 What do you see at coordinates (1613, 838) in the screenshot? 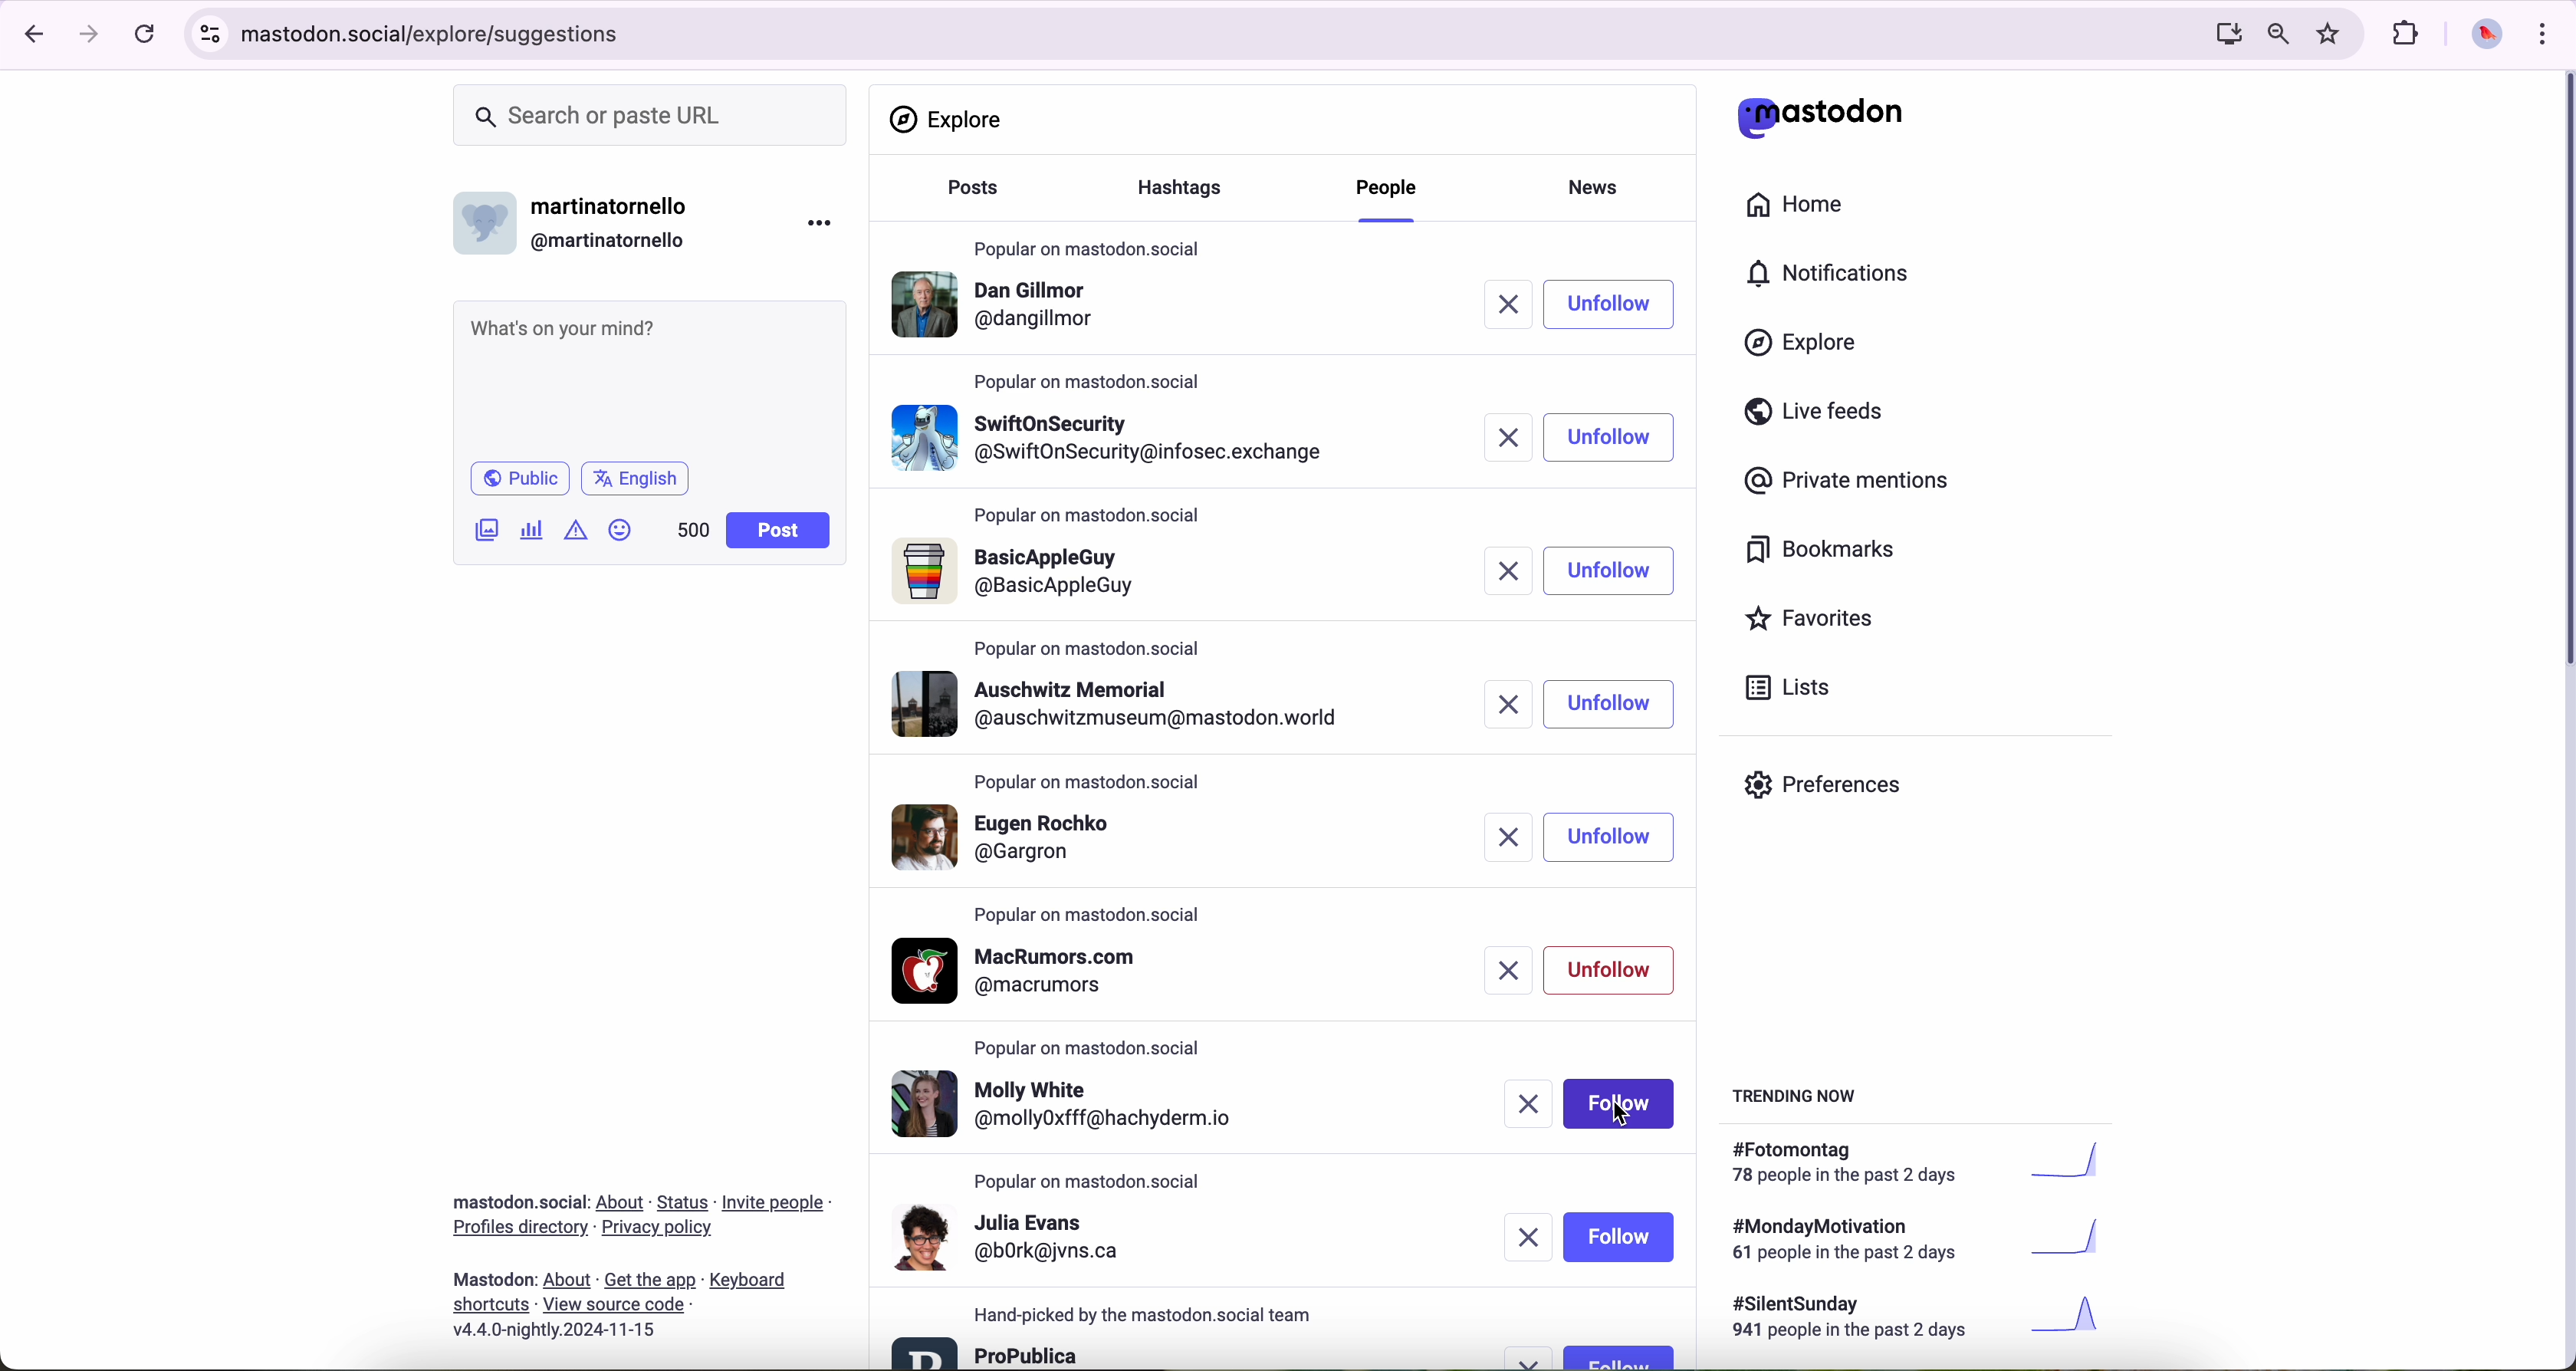
I see `unfollow` at bounding box center [1613, 838].